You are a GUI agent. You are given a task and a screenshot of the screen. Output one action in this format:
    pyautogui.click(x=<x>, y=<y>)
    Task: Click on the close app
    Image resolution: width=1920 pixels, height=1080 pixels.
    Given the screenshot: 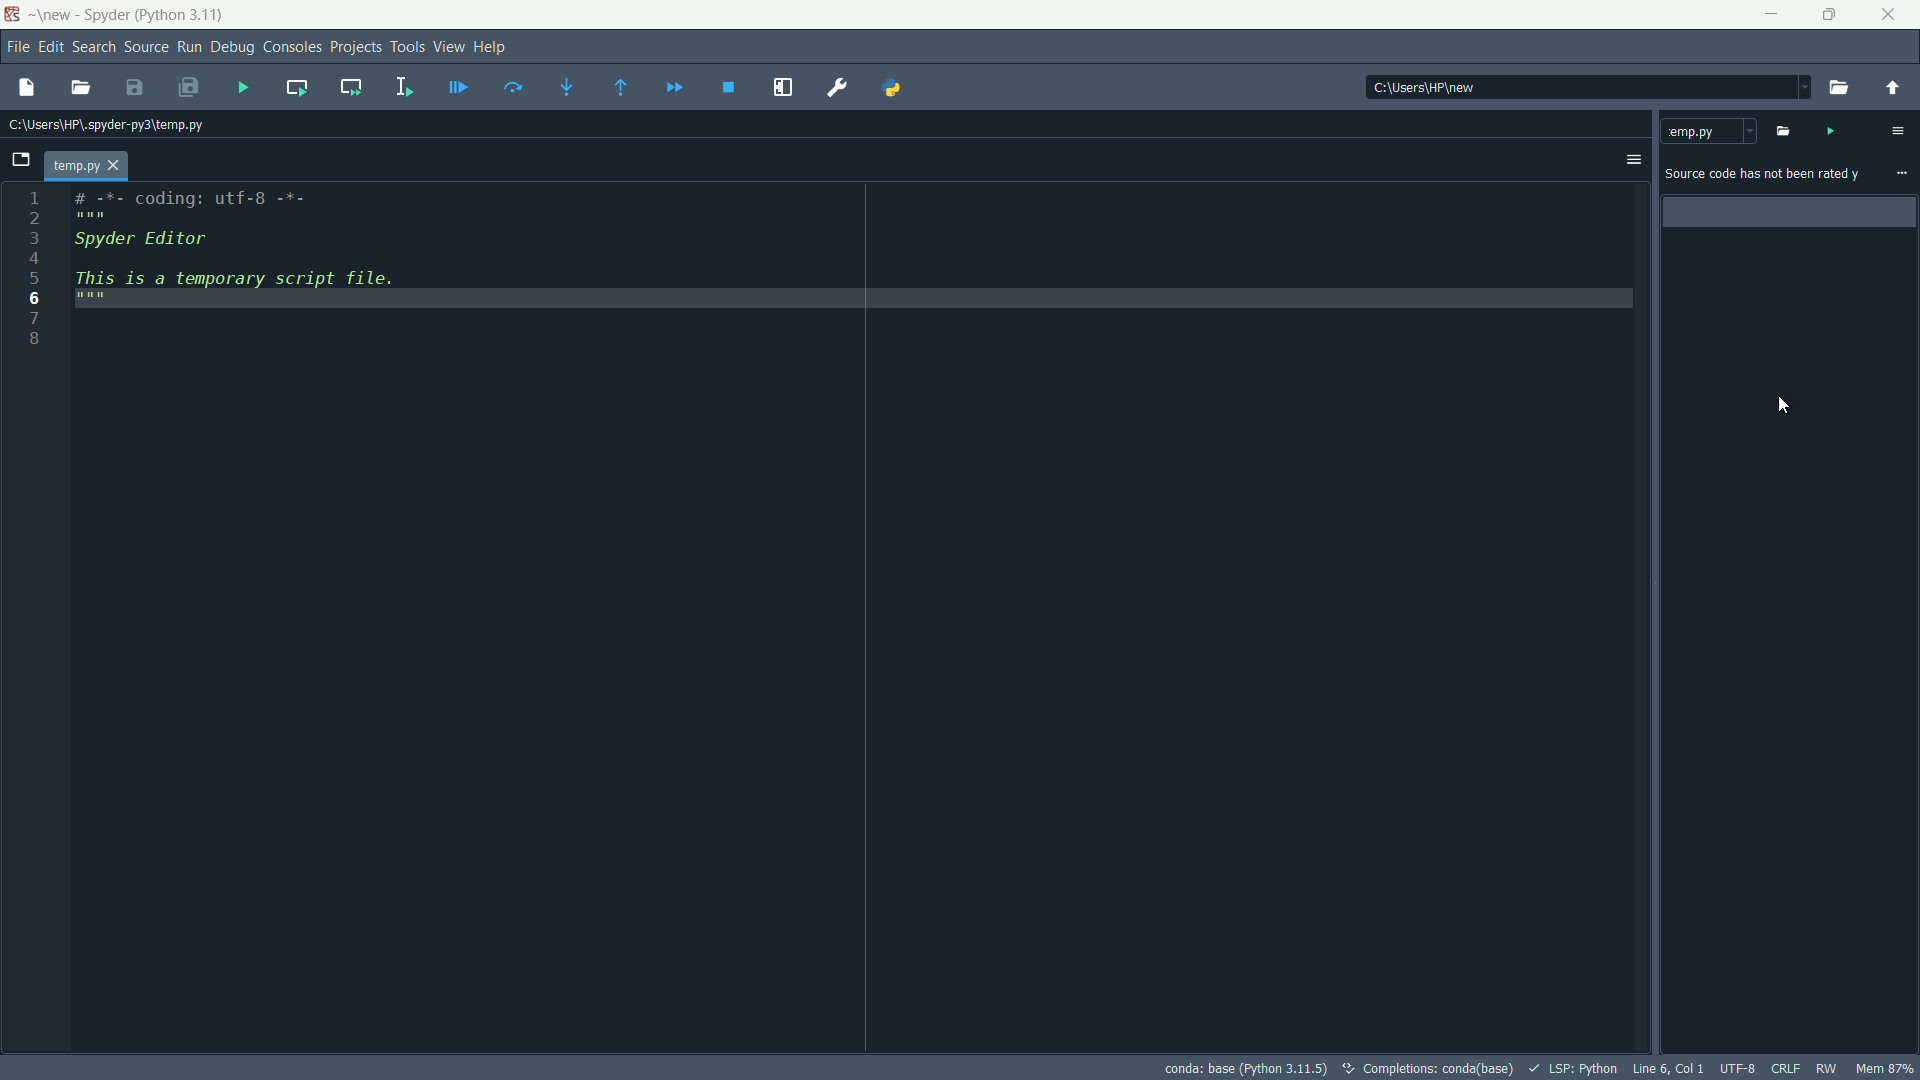 What is the action you would take?
    pyautogui.click(x=1892, y=15)
    